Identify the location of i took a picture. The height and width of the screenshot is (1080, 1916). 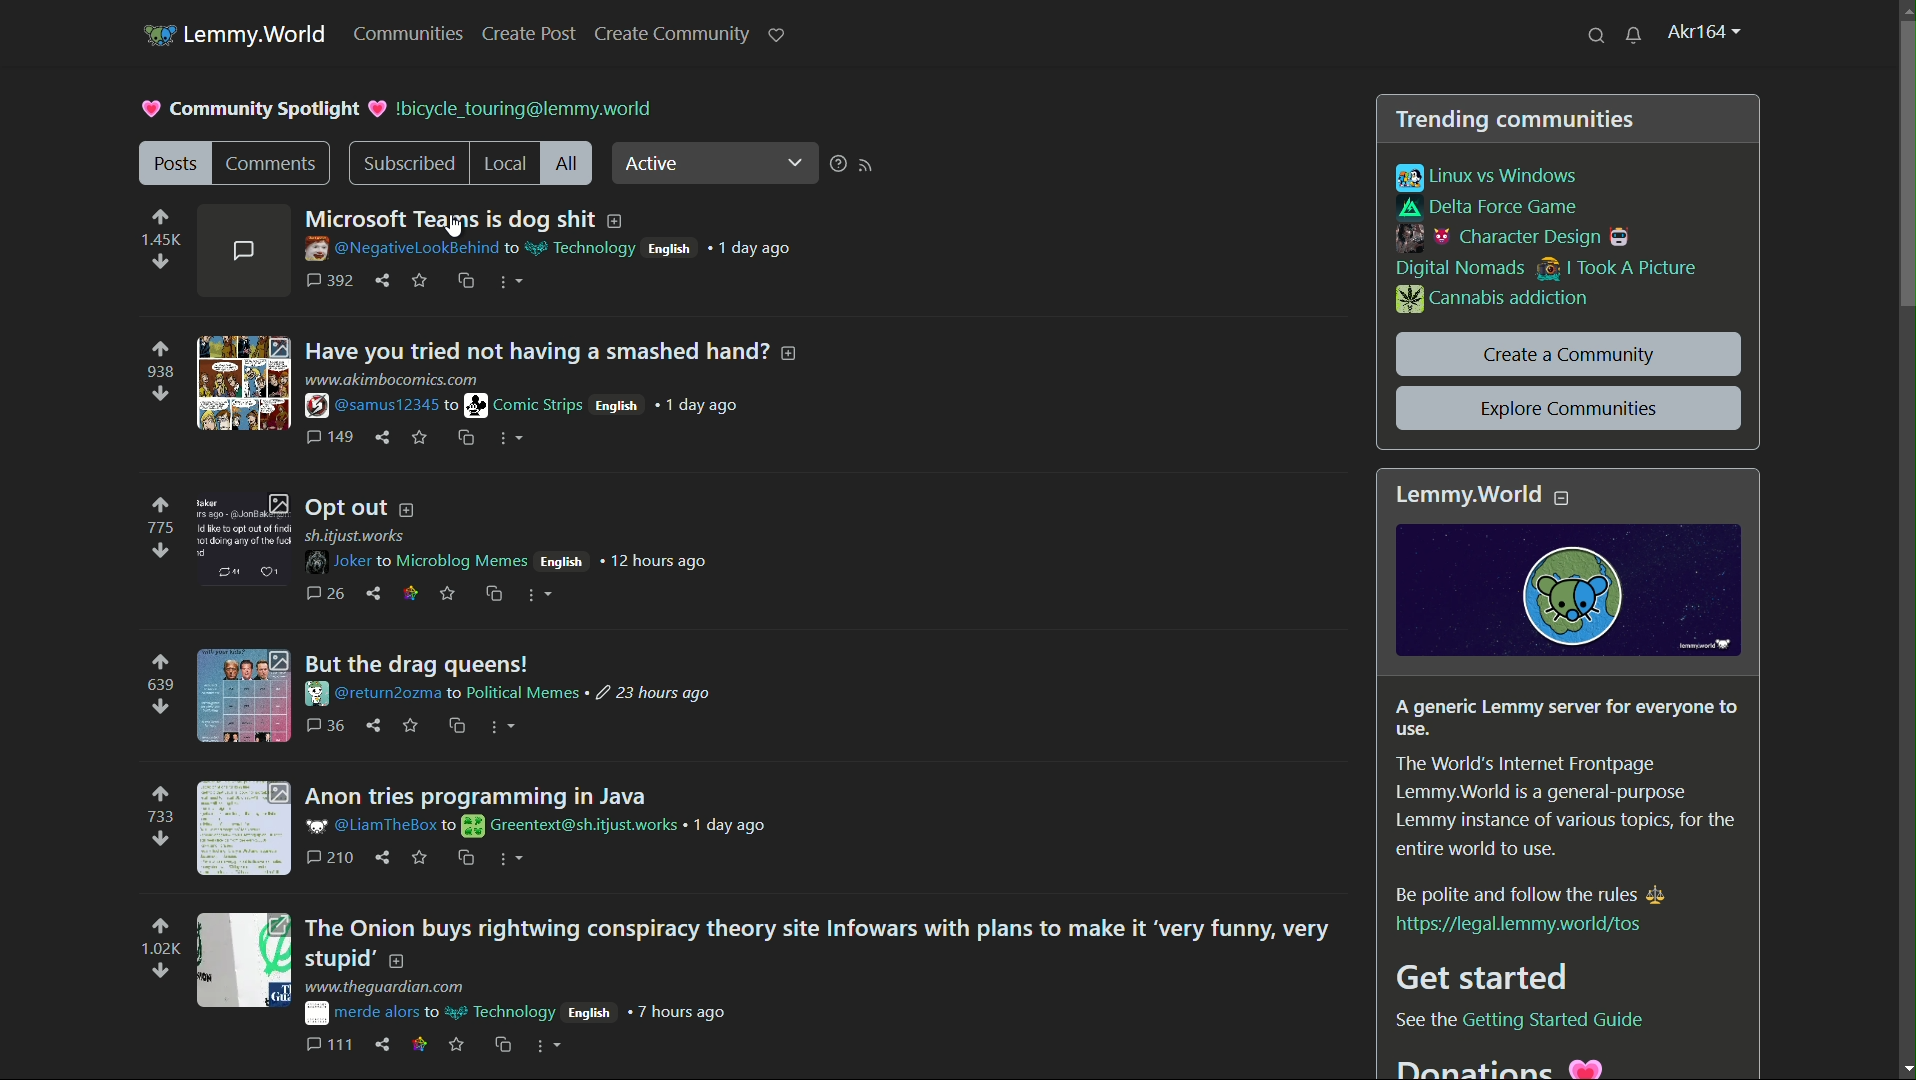
(1617, 271).